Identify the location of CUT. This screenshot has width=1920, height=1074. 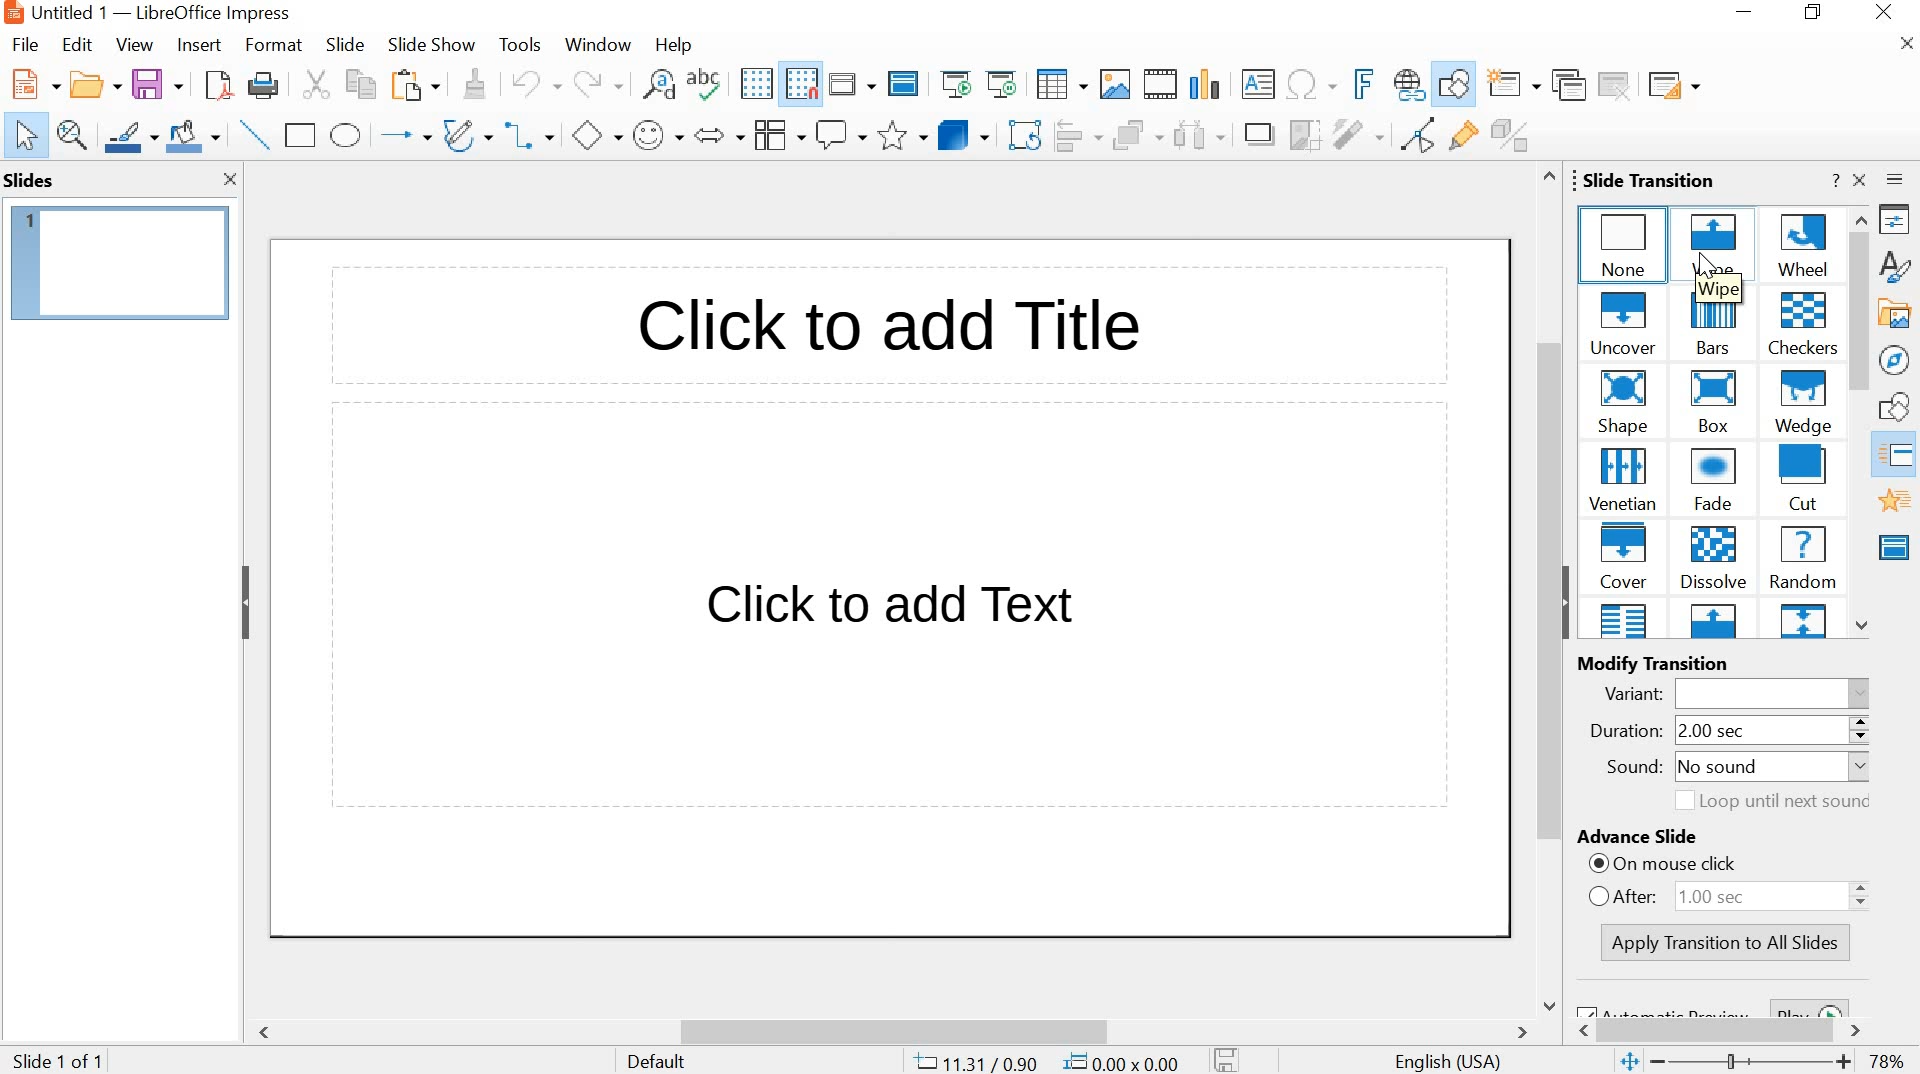
(317, 84).